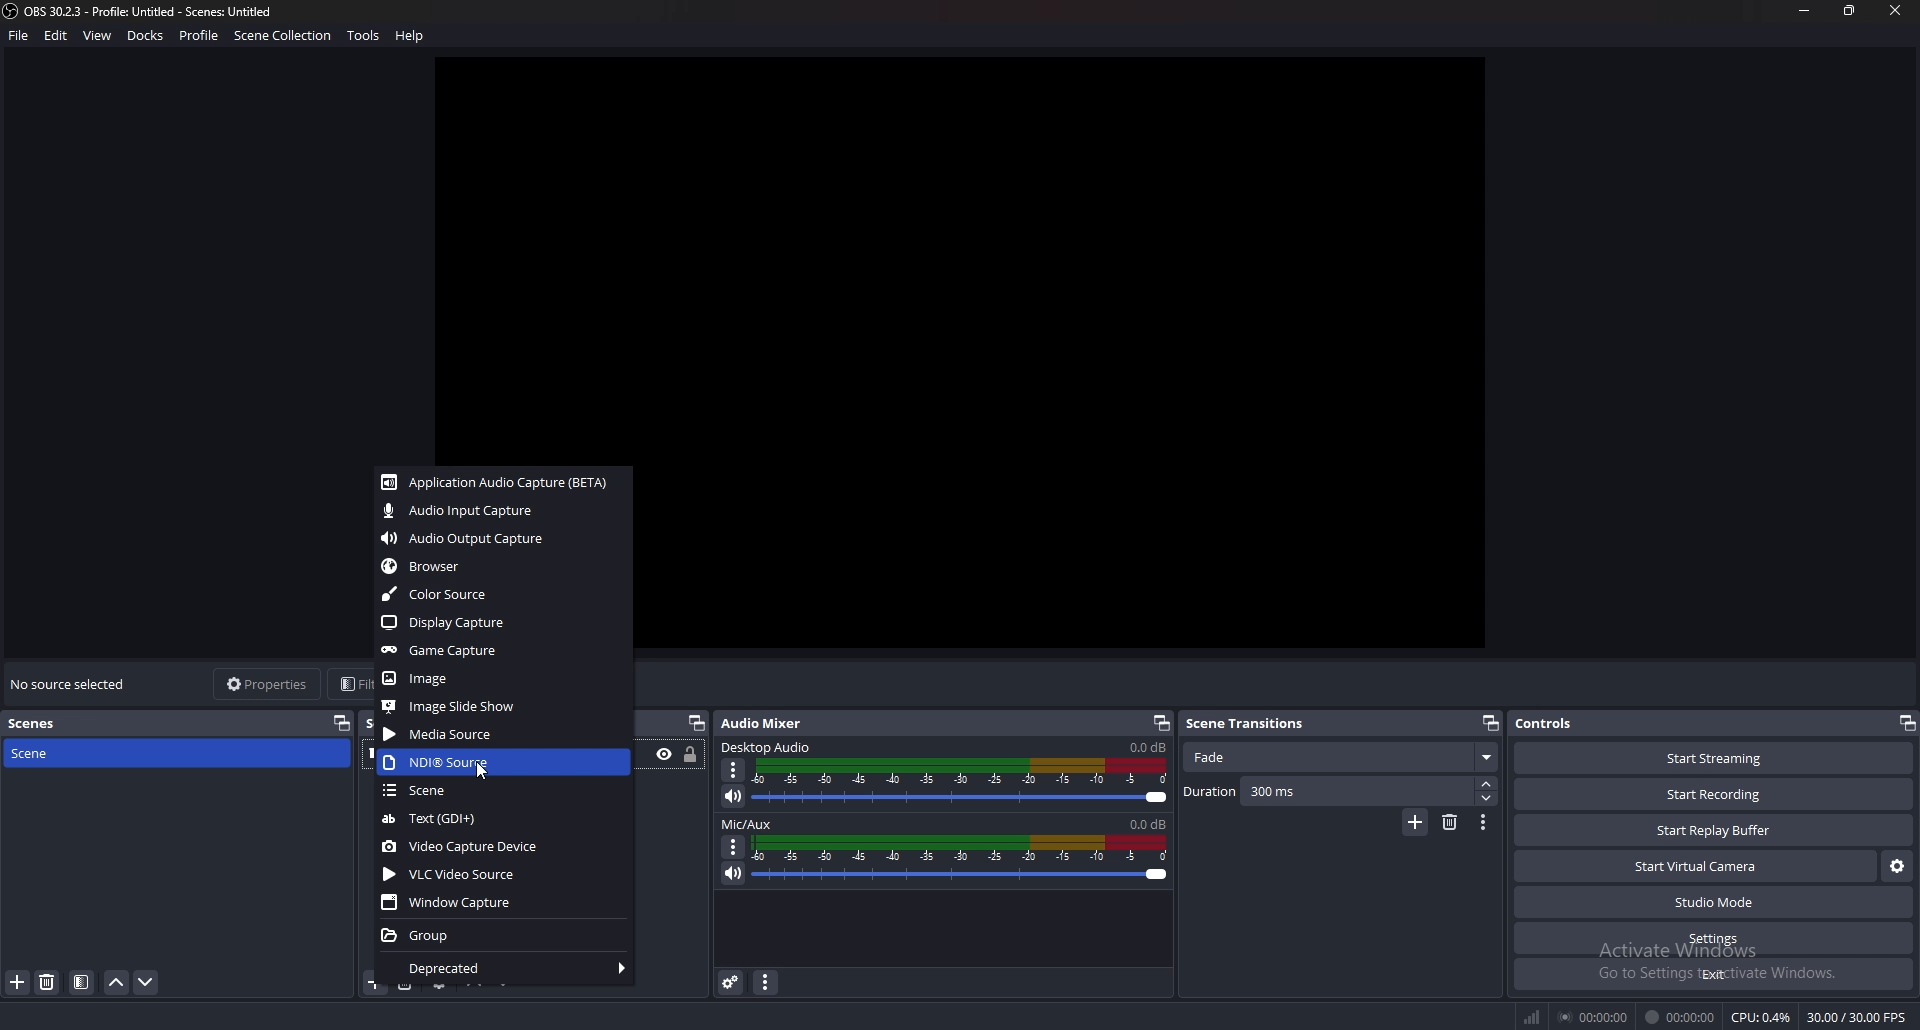  What do you see at coordinates (500, 651) in the screenshot?
I see `game capture` at bounding box center [500, 651].